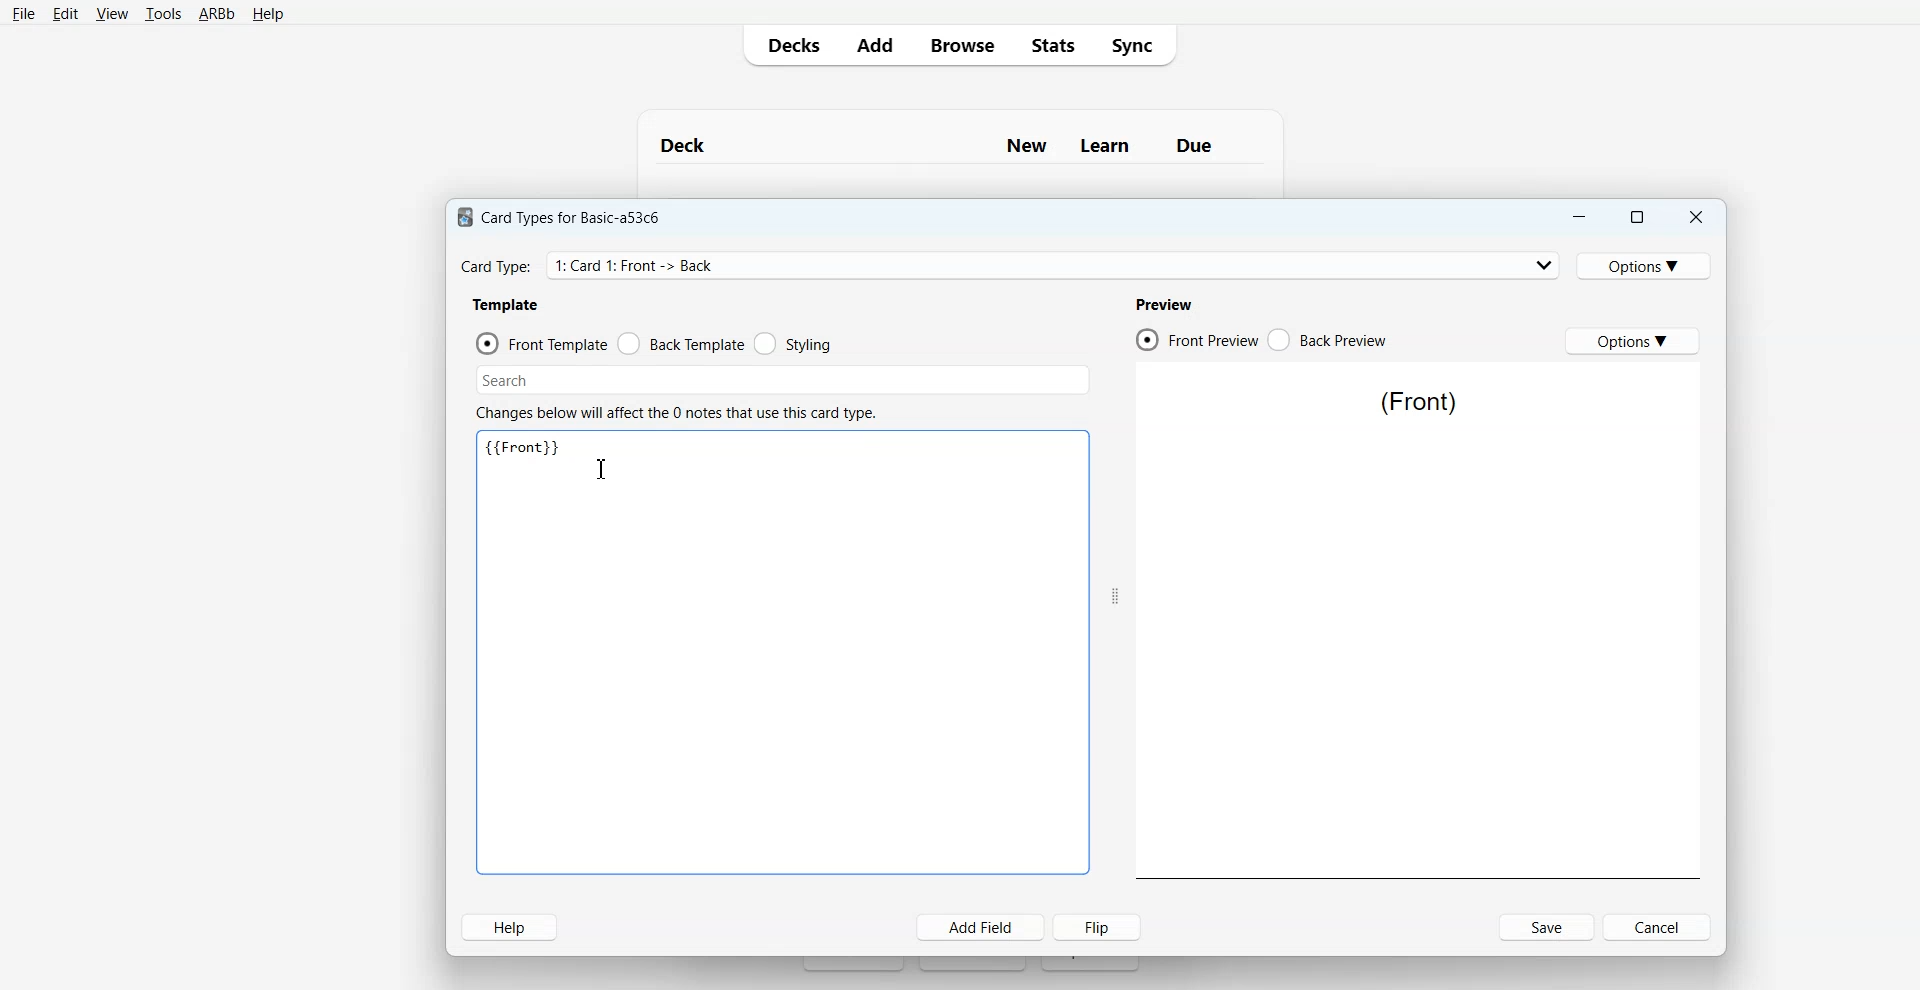 This screenshot has width=1920, height=990. I want to click on Minimize, so click(1577, 217).